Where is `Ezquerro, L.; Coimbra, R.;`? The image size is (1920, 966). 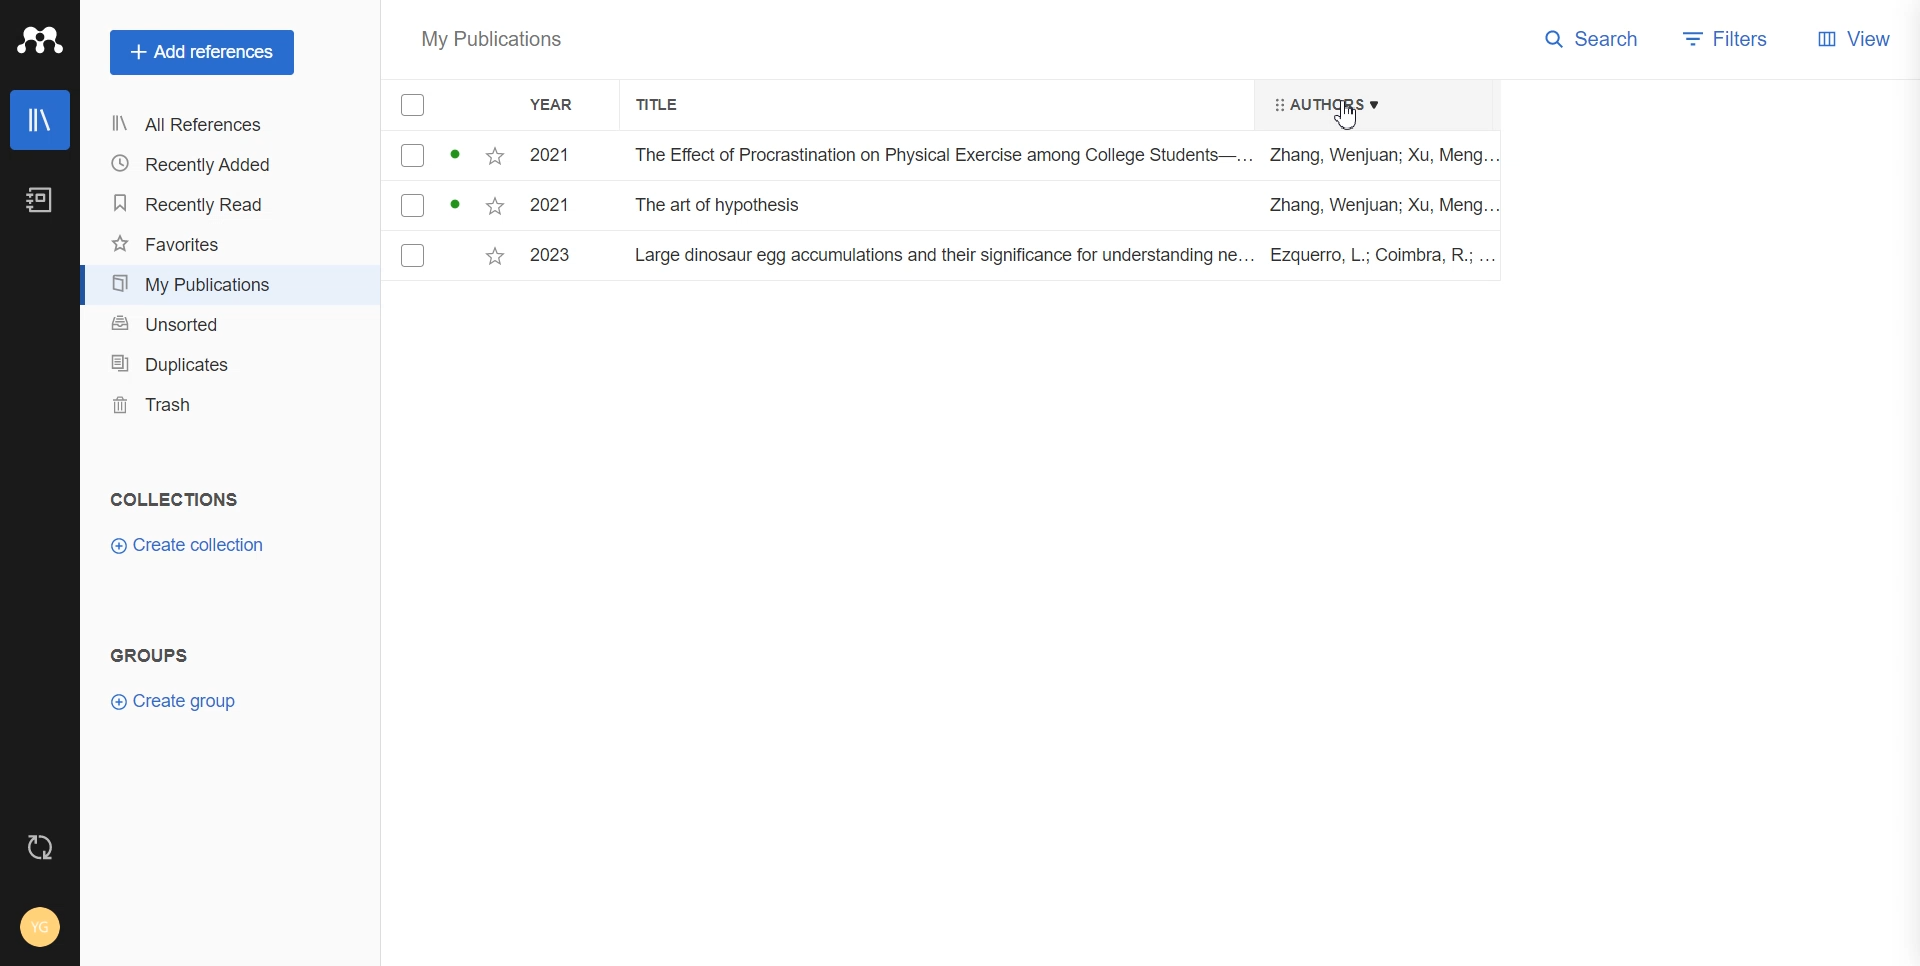
Ezquerro, L.; Coimbra, R.; is located at coordinates (1380, 258).